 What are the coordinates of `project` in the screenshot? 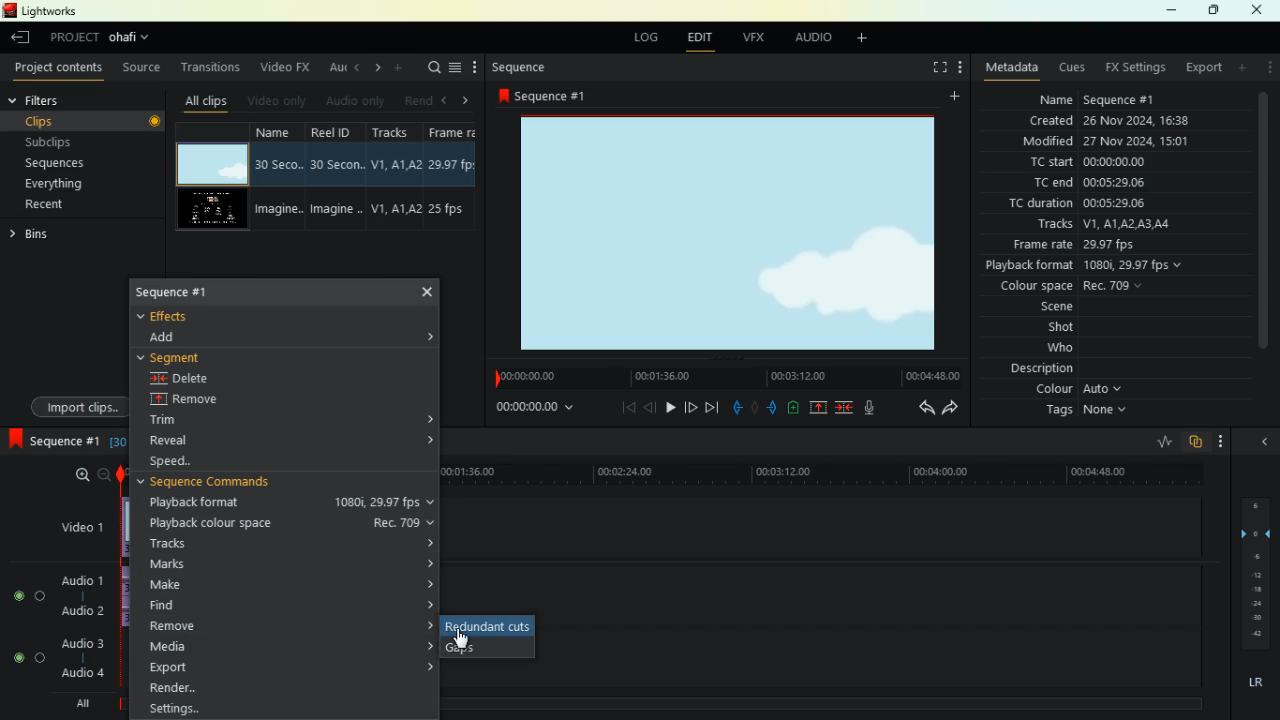 It's located at (106, 37).